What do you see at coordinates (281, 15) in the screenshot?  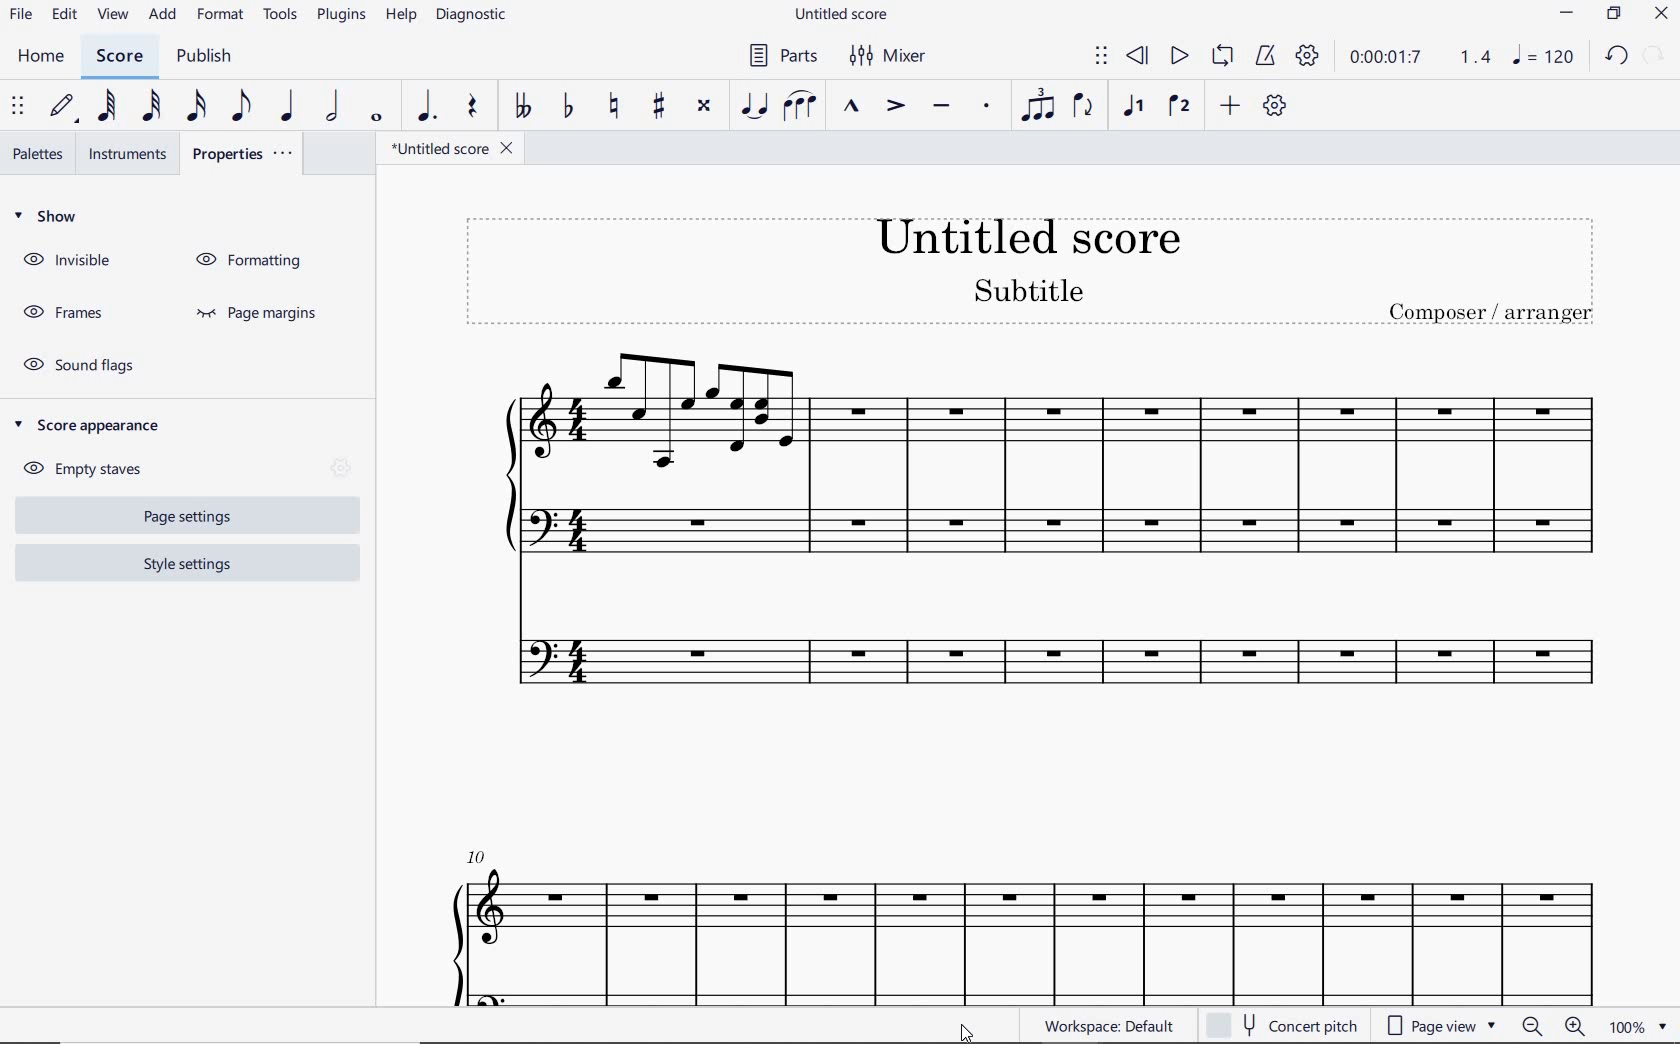 I see `TOOLS` at bounding box center [281, 15].